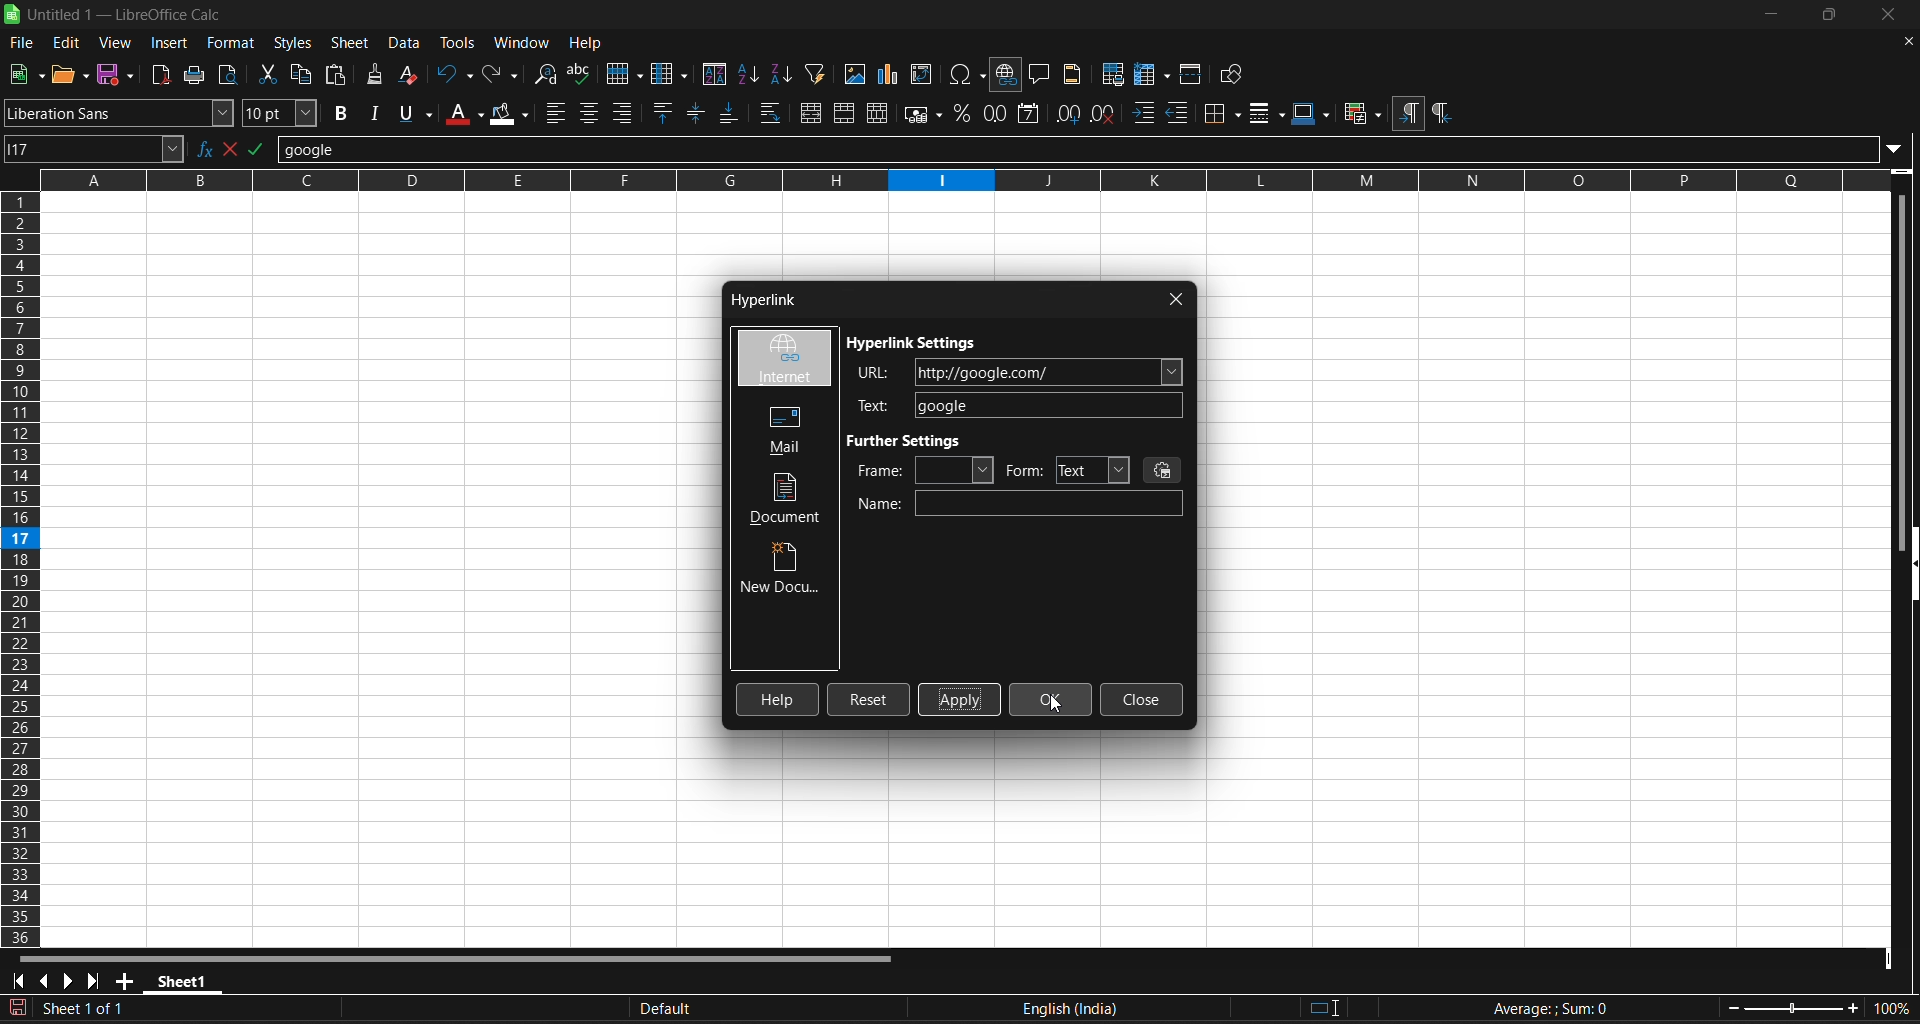  Describe the element at coordinates (317, 1010) in the screenshot. I see `The document has been modified. Click to sace the document.` at that location.